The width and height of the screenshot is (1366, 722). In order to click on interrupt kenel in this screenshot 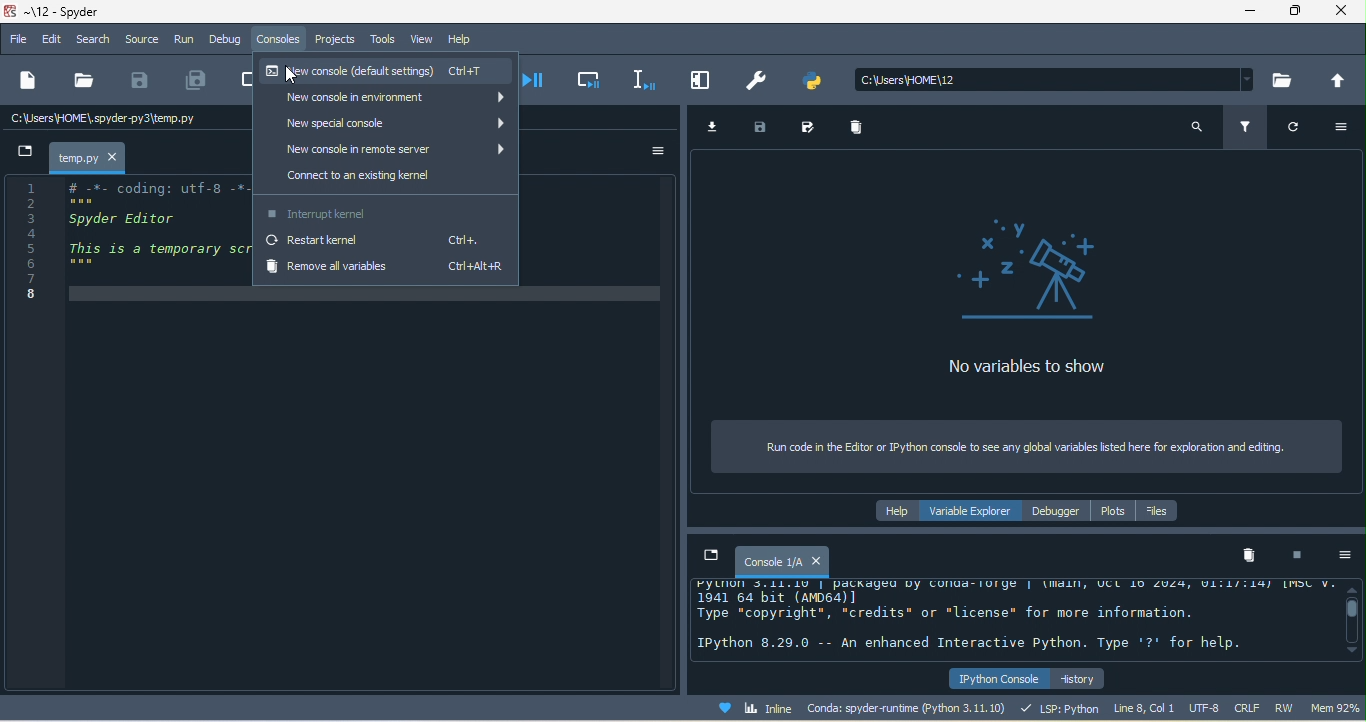, I will do `click(1301, 557)`.